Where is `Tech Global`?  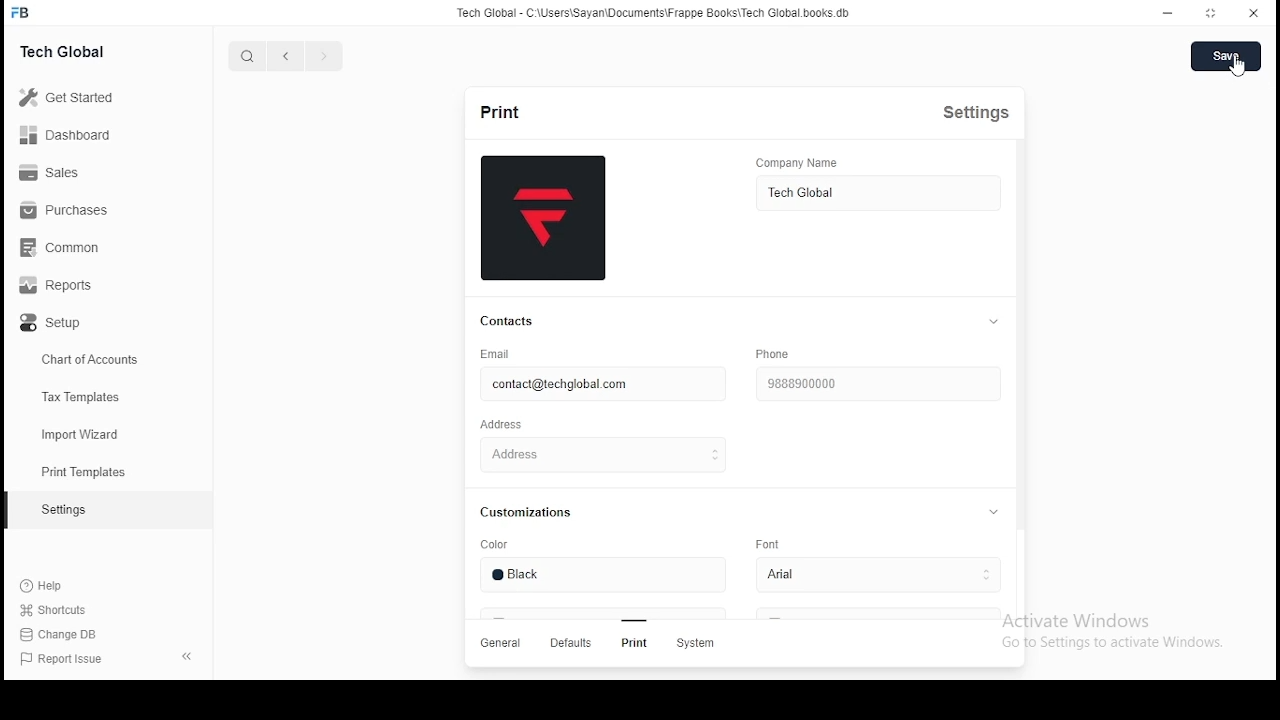 Tech Global is located at coordinates (85, 50).